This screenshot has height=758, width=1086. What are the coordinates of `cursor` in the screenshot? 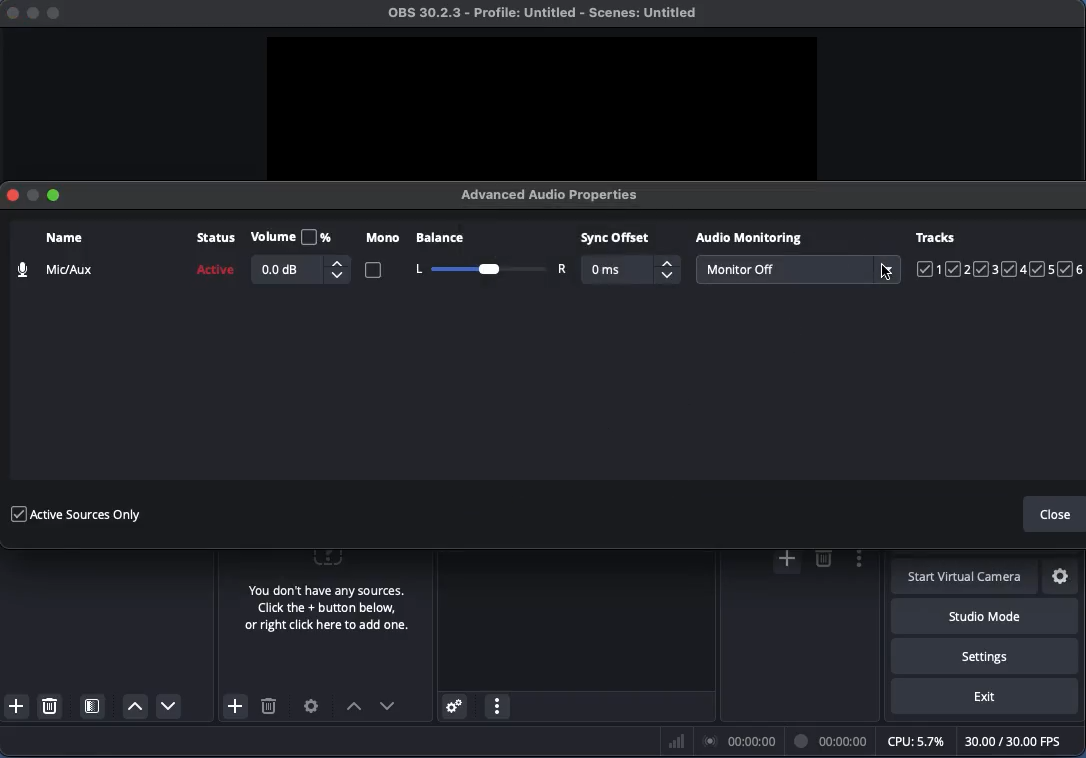 It's located at (888, 275).